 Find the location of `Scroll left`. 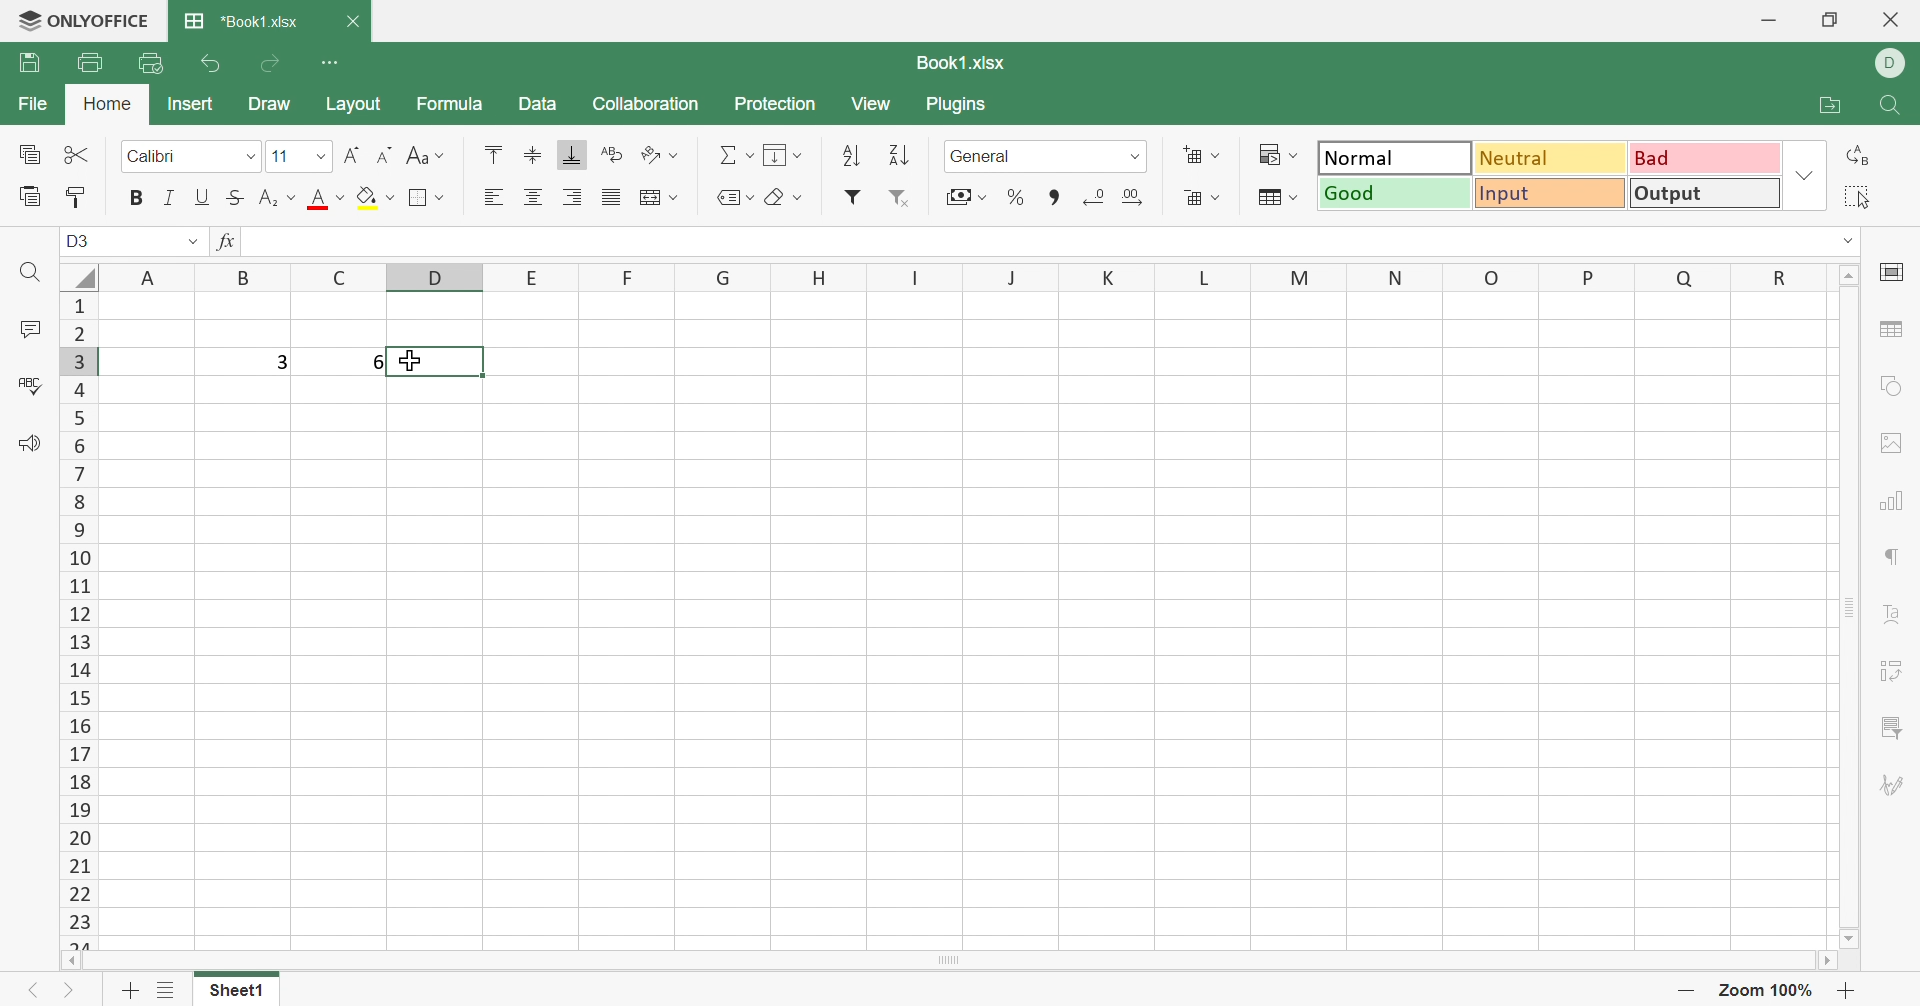

Scroll left is located at coordinates (69, 965).